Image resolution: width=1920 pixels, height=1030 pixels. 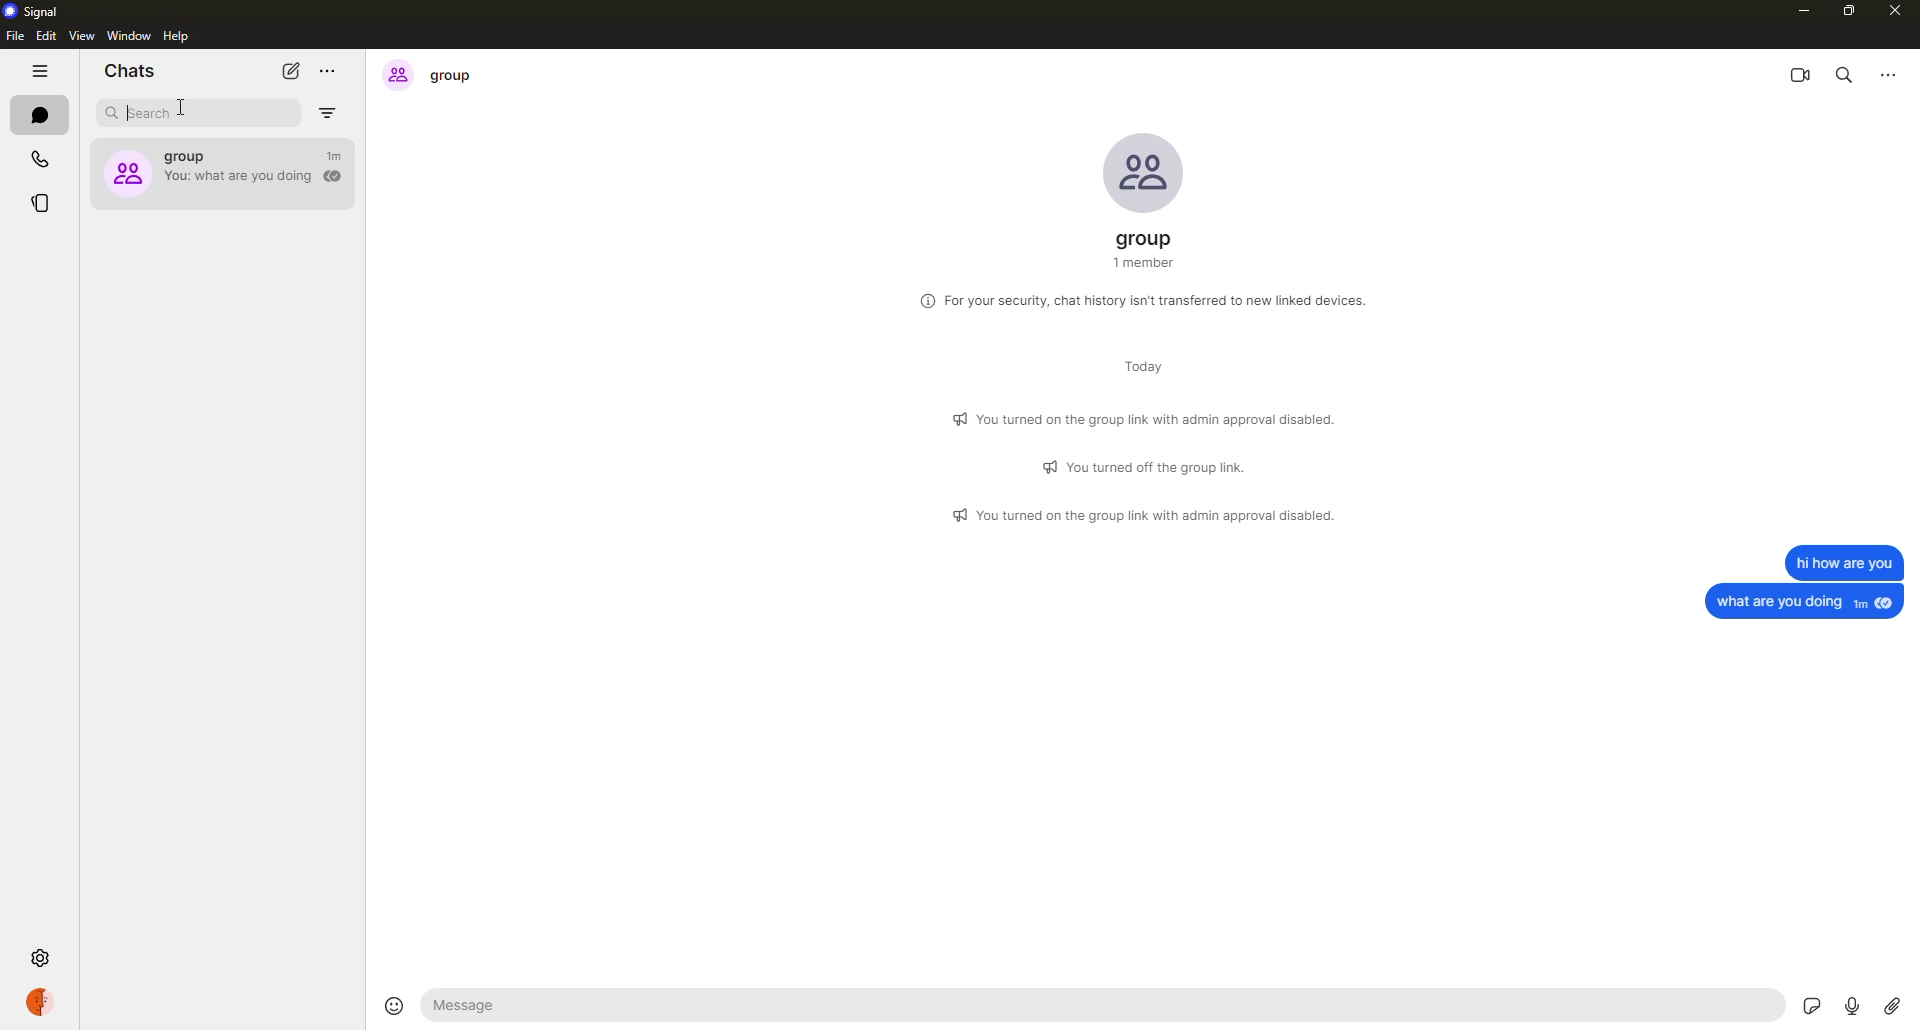 I want to click on file, so click(x=14, y=38).